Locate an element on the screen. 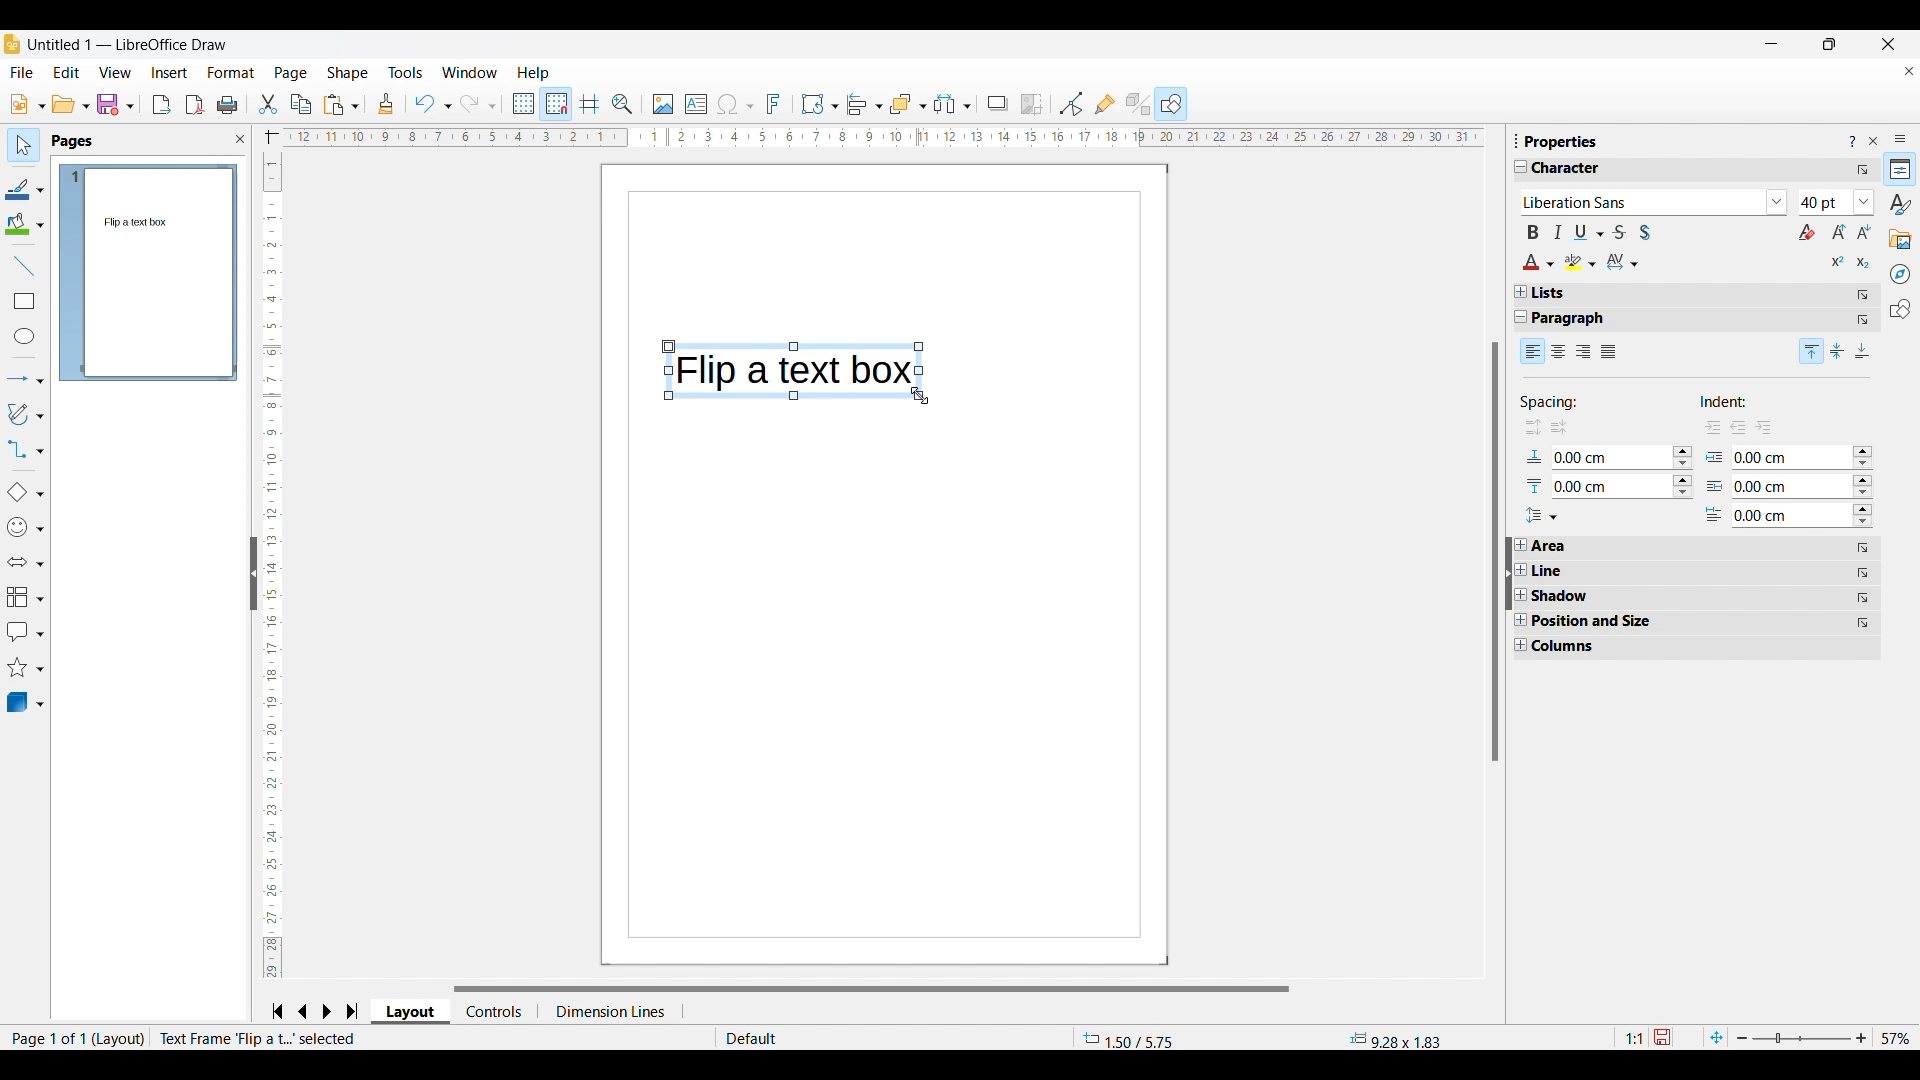 The image size is (1920, 1080). Select at least three objects to distribute is located at coordinates (952, 105).